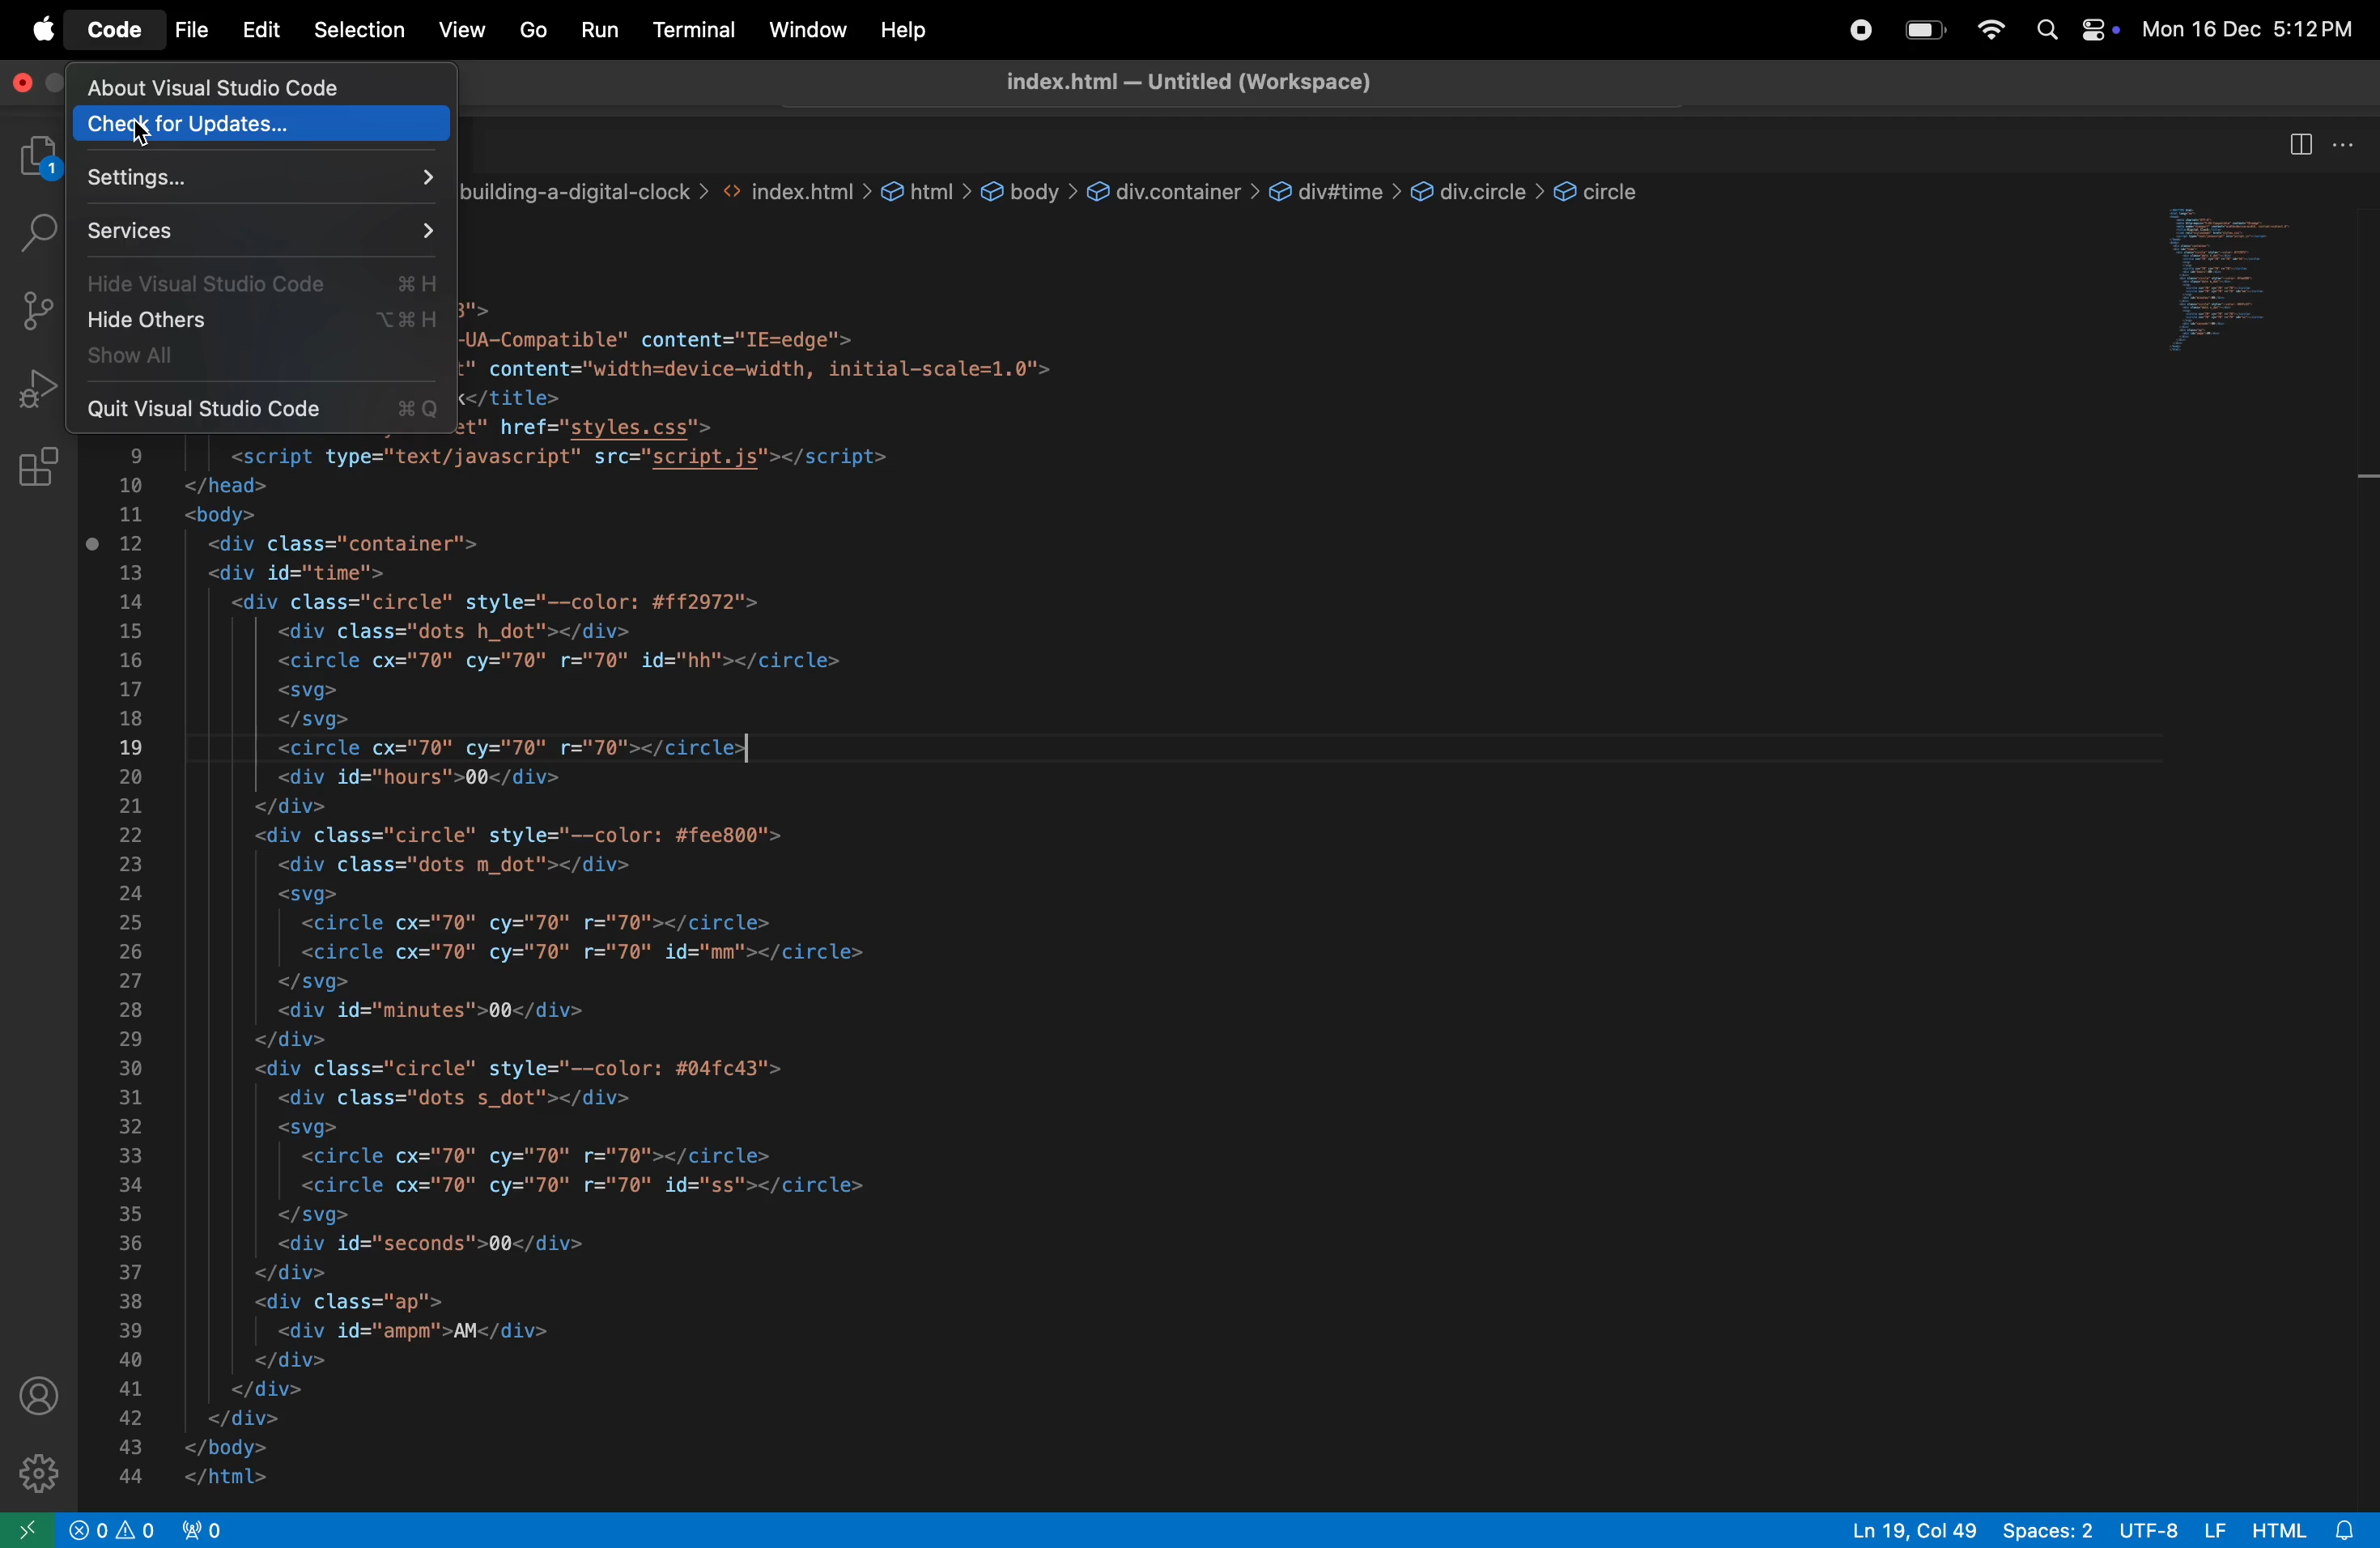 Image resolution: width=2380 pixels, height=1548 pixels. Describe the element at coordinates (357, 1301) in the screenshot. I see `<div class="ap">` at that location.